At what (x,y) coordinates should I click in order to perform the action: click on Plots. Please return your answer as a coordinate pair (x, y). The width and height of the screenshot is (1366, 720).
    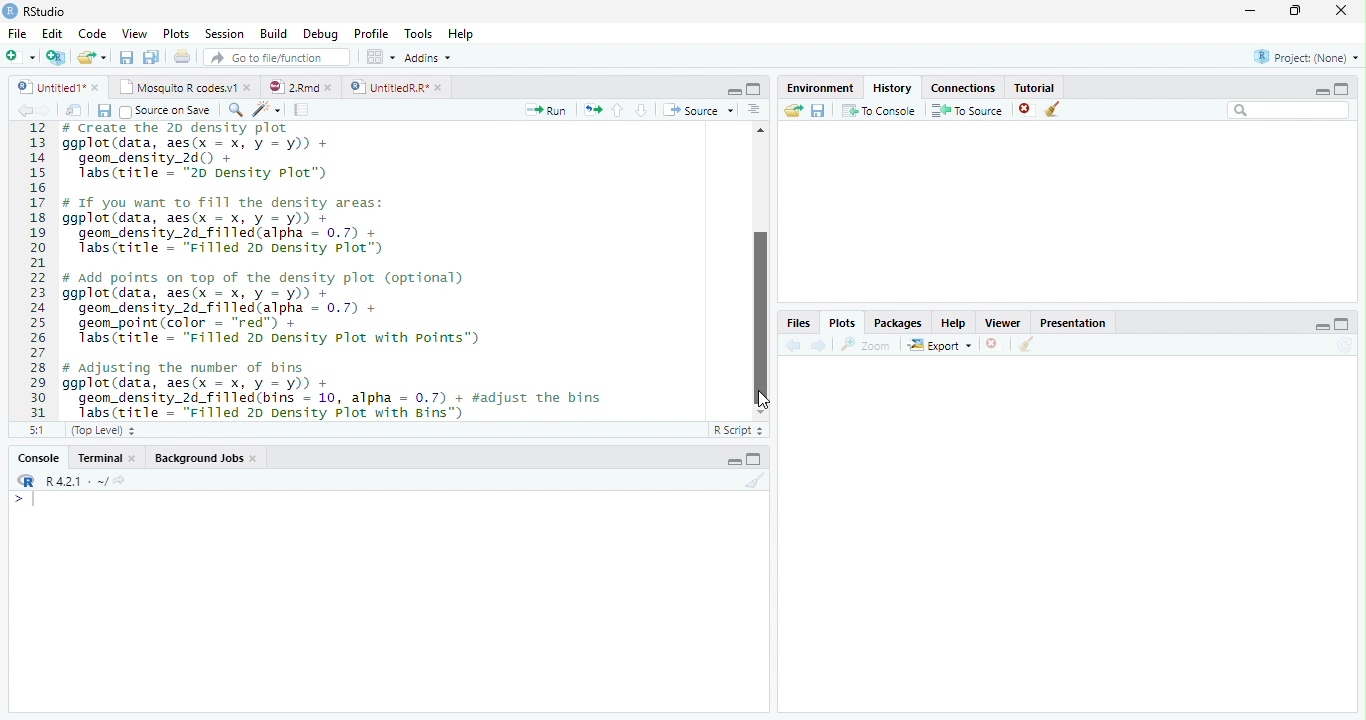
    Looking at the image, I should click on (175, 33).